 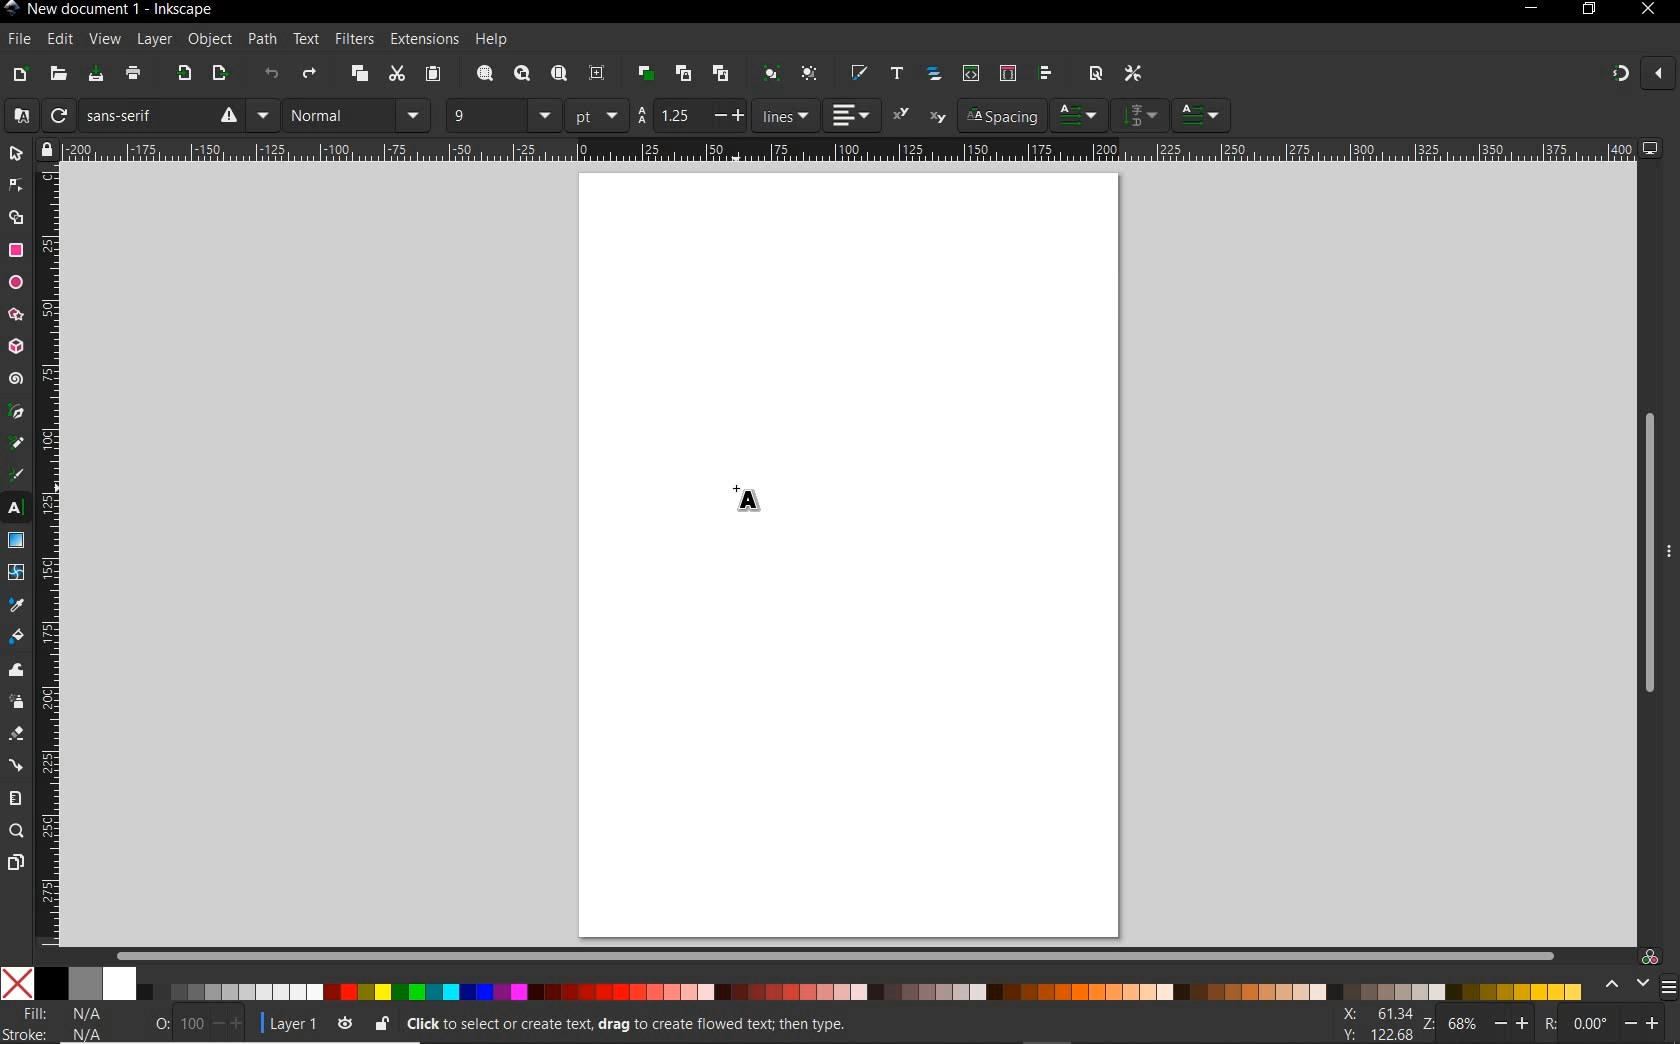 I want to click on lock or unlock, so click(x=381, y=1023).